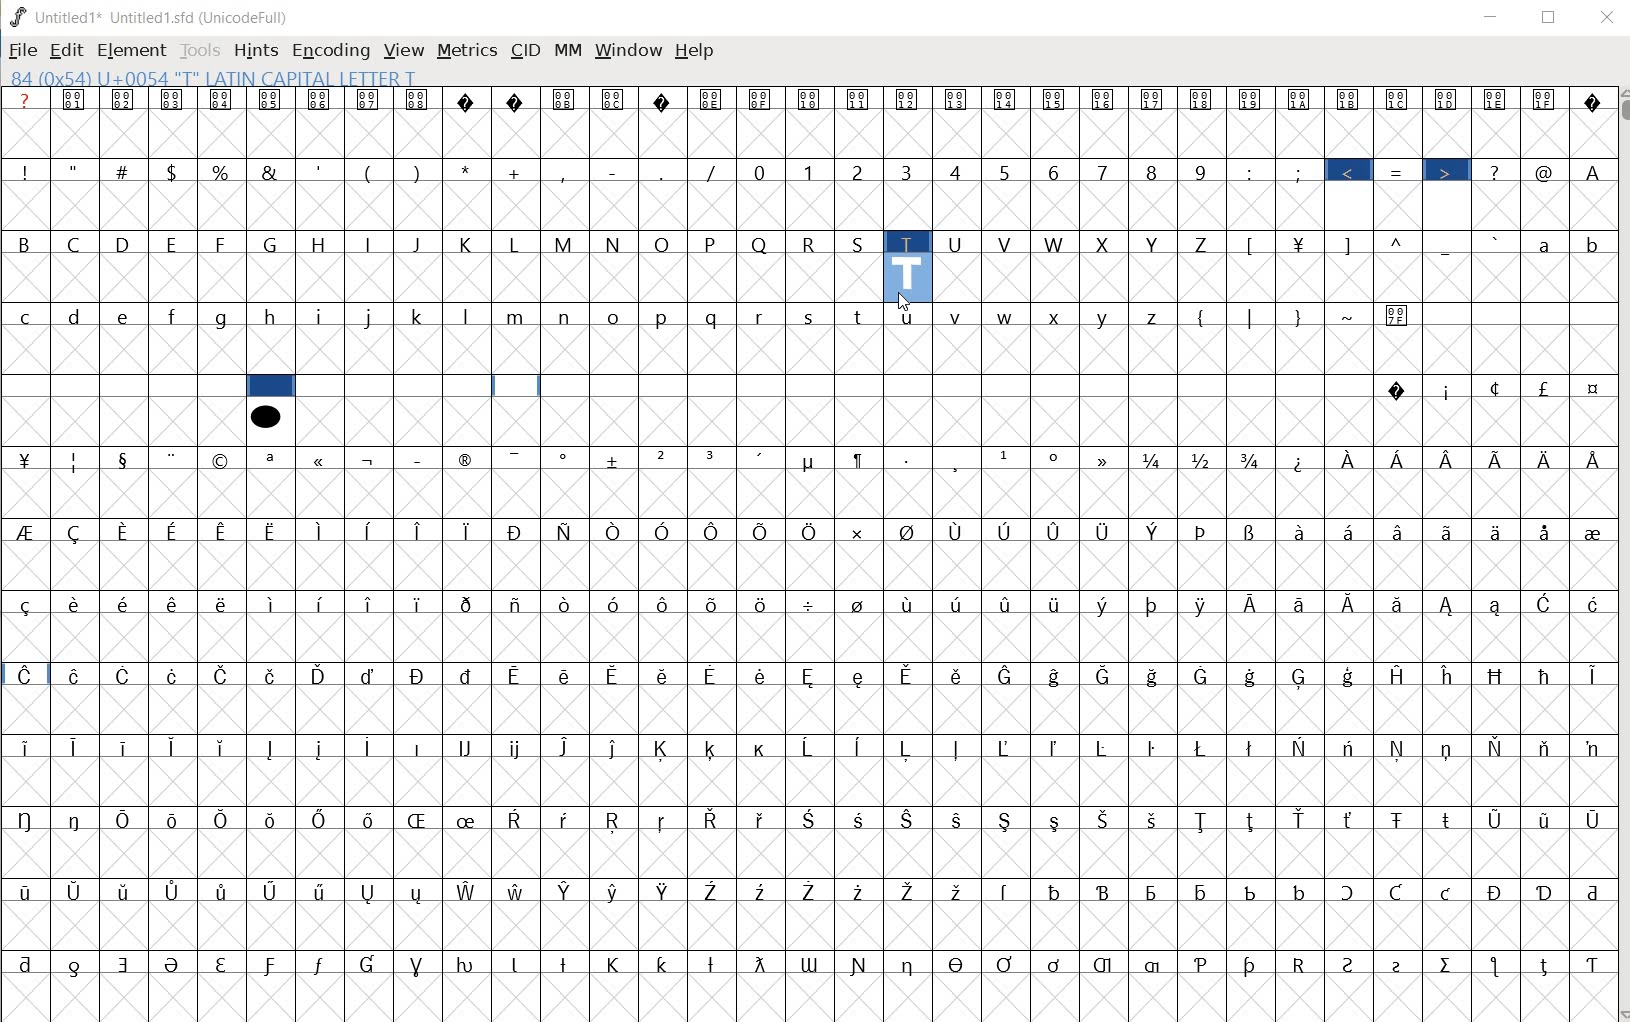 The image size is (1630, 1022). Describe the element at coordinates (78, 749) in the screenshot. I see `Symbol` at that location.